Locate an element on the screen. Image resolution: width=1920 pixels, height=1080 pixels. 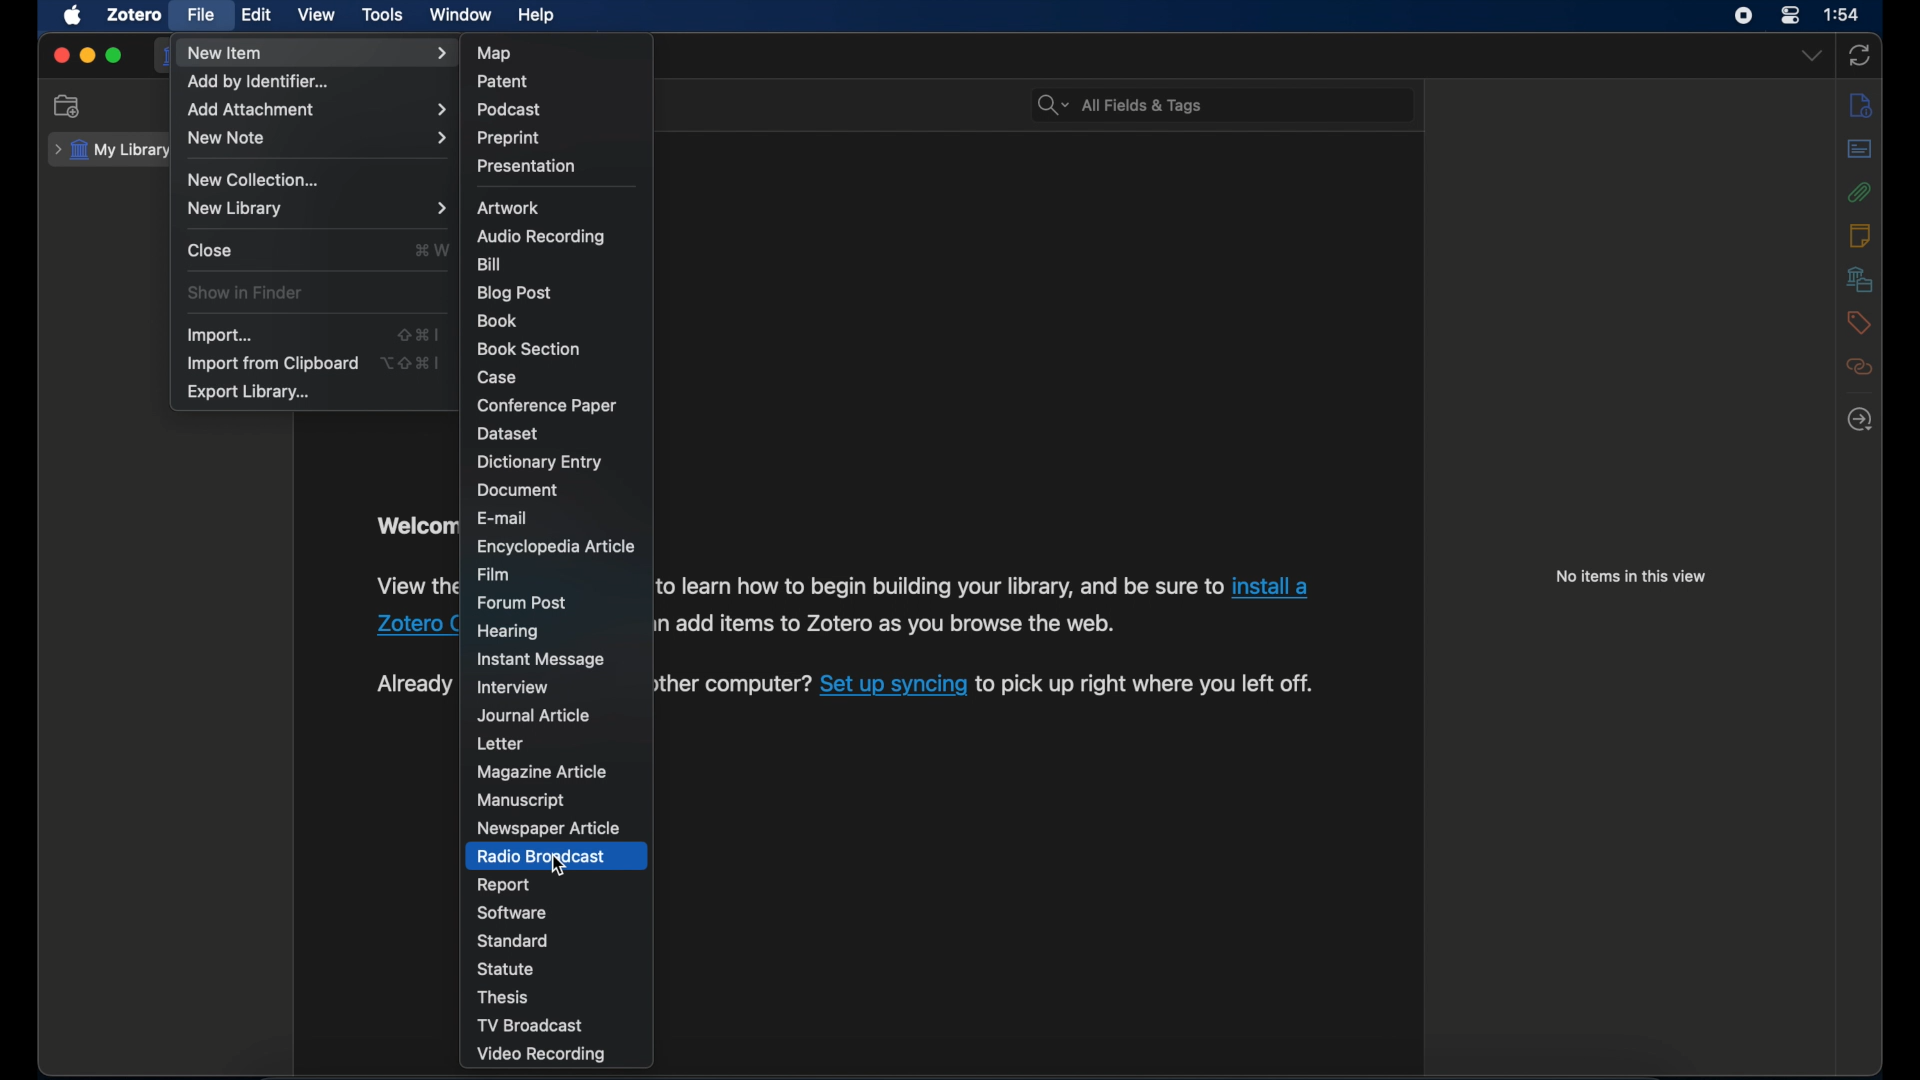
maximize is located at coordinates (114, 56).